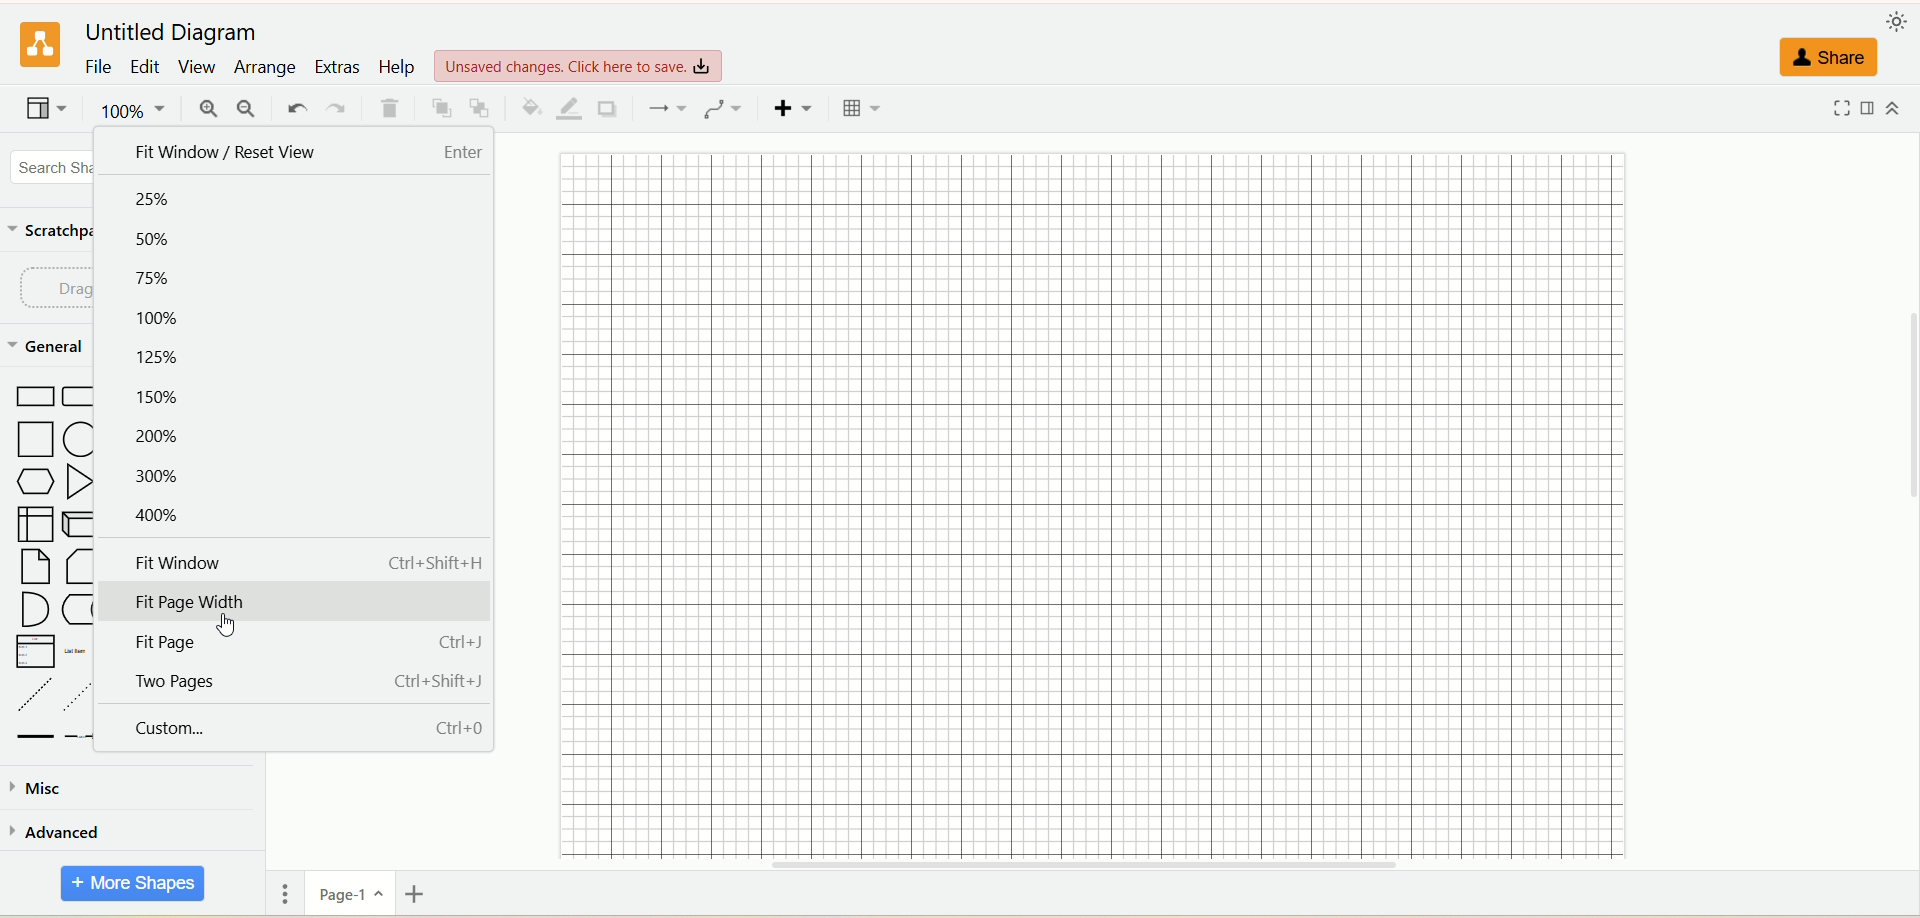  What do you see at coordinates (225, 625) in the screenshot?
I see `cursor` at bounding box center [225, 625].